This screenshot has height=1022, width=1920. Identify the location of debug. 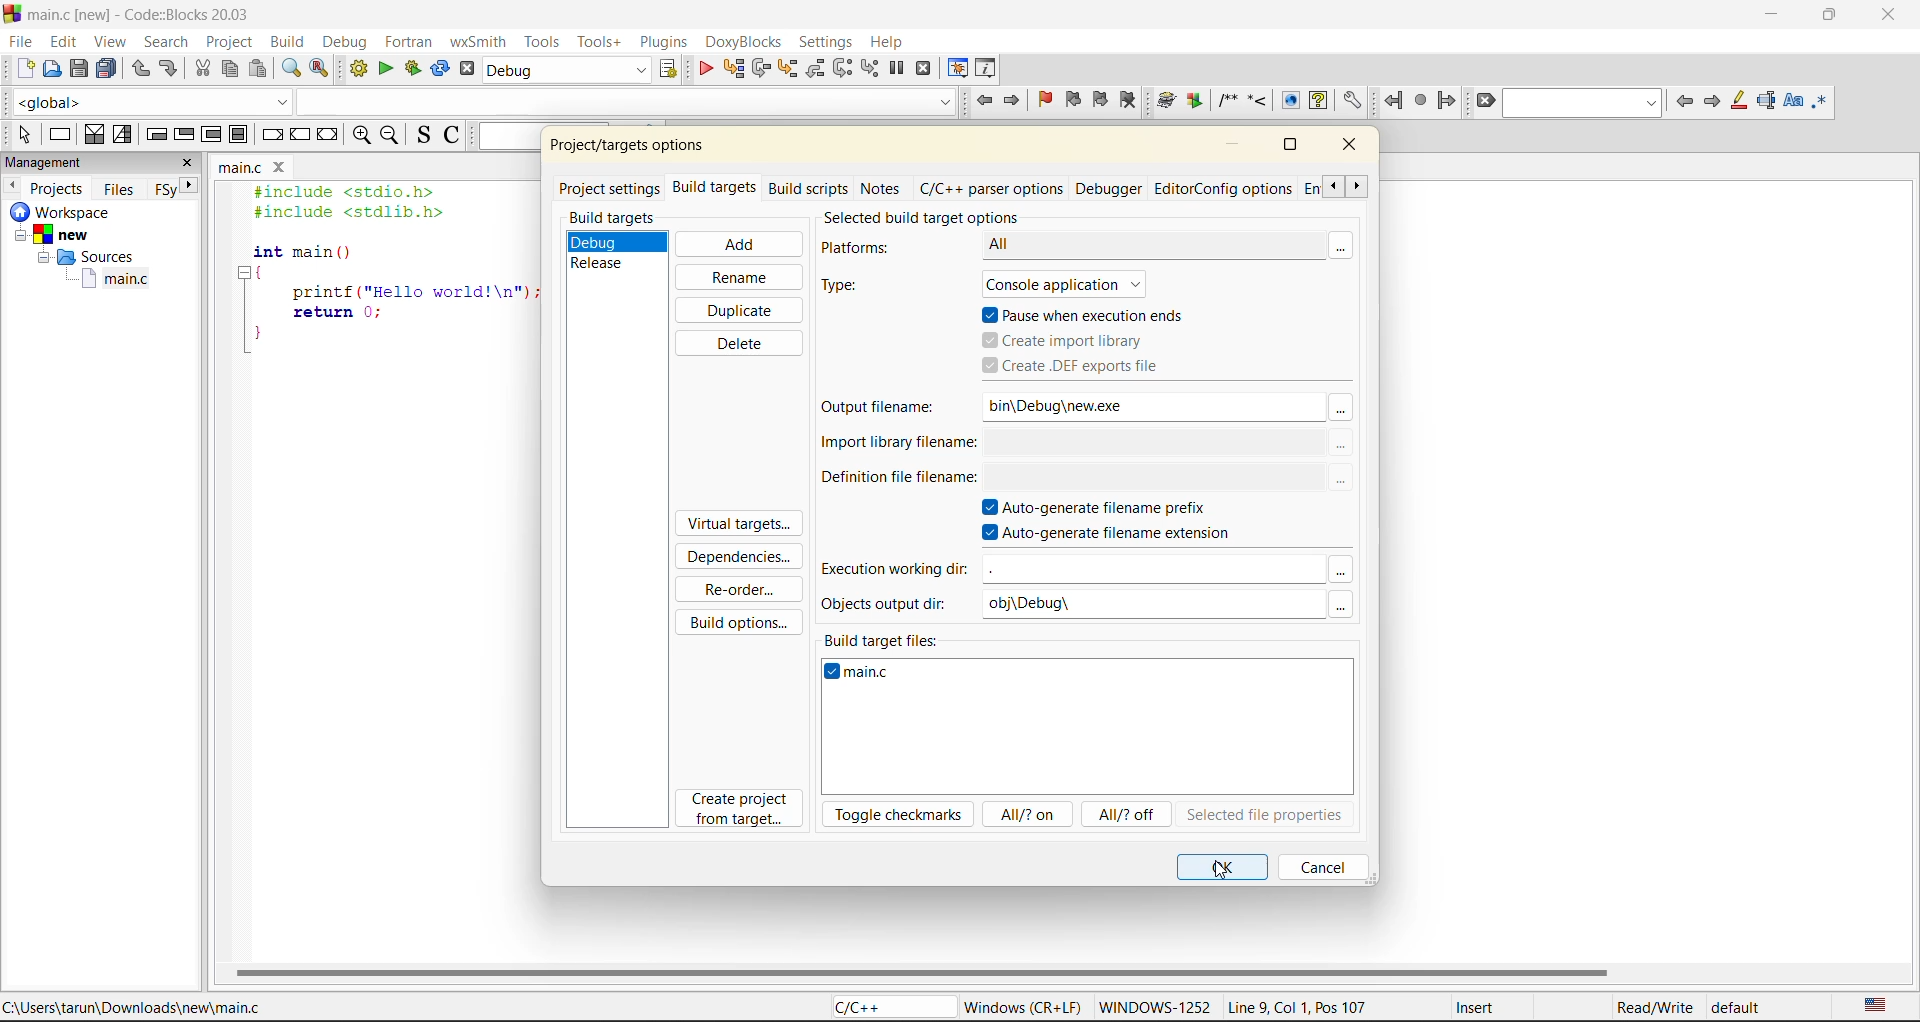
(603, 240).